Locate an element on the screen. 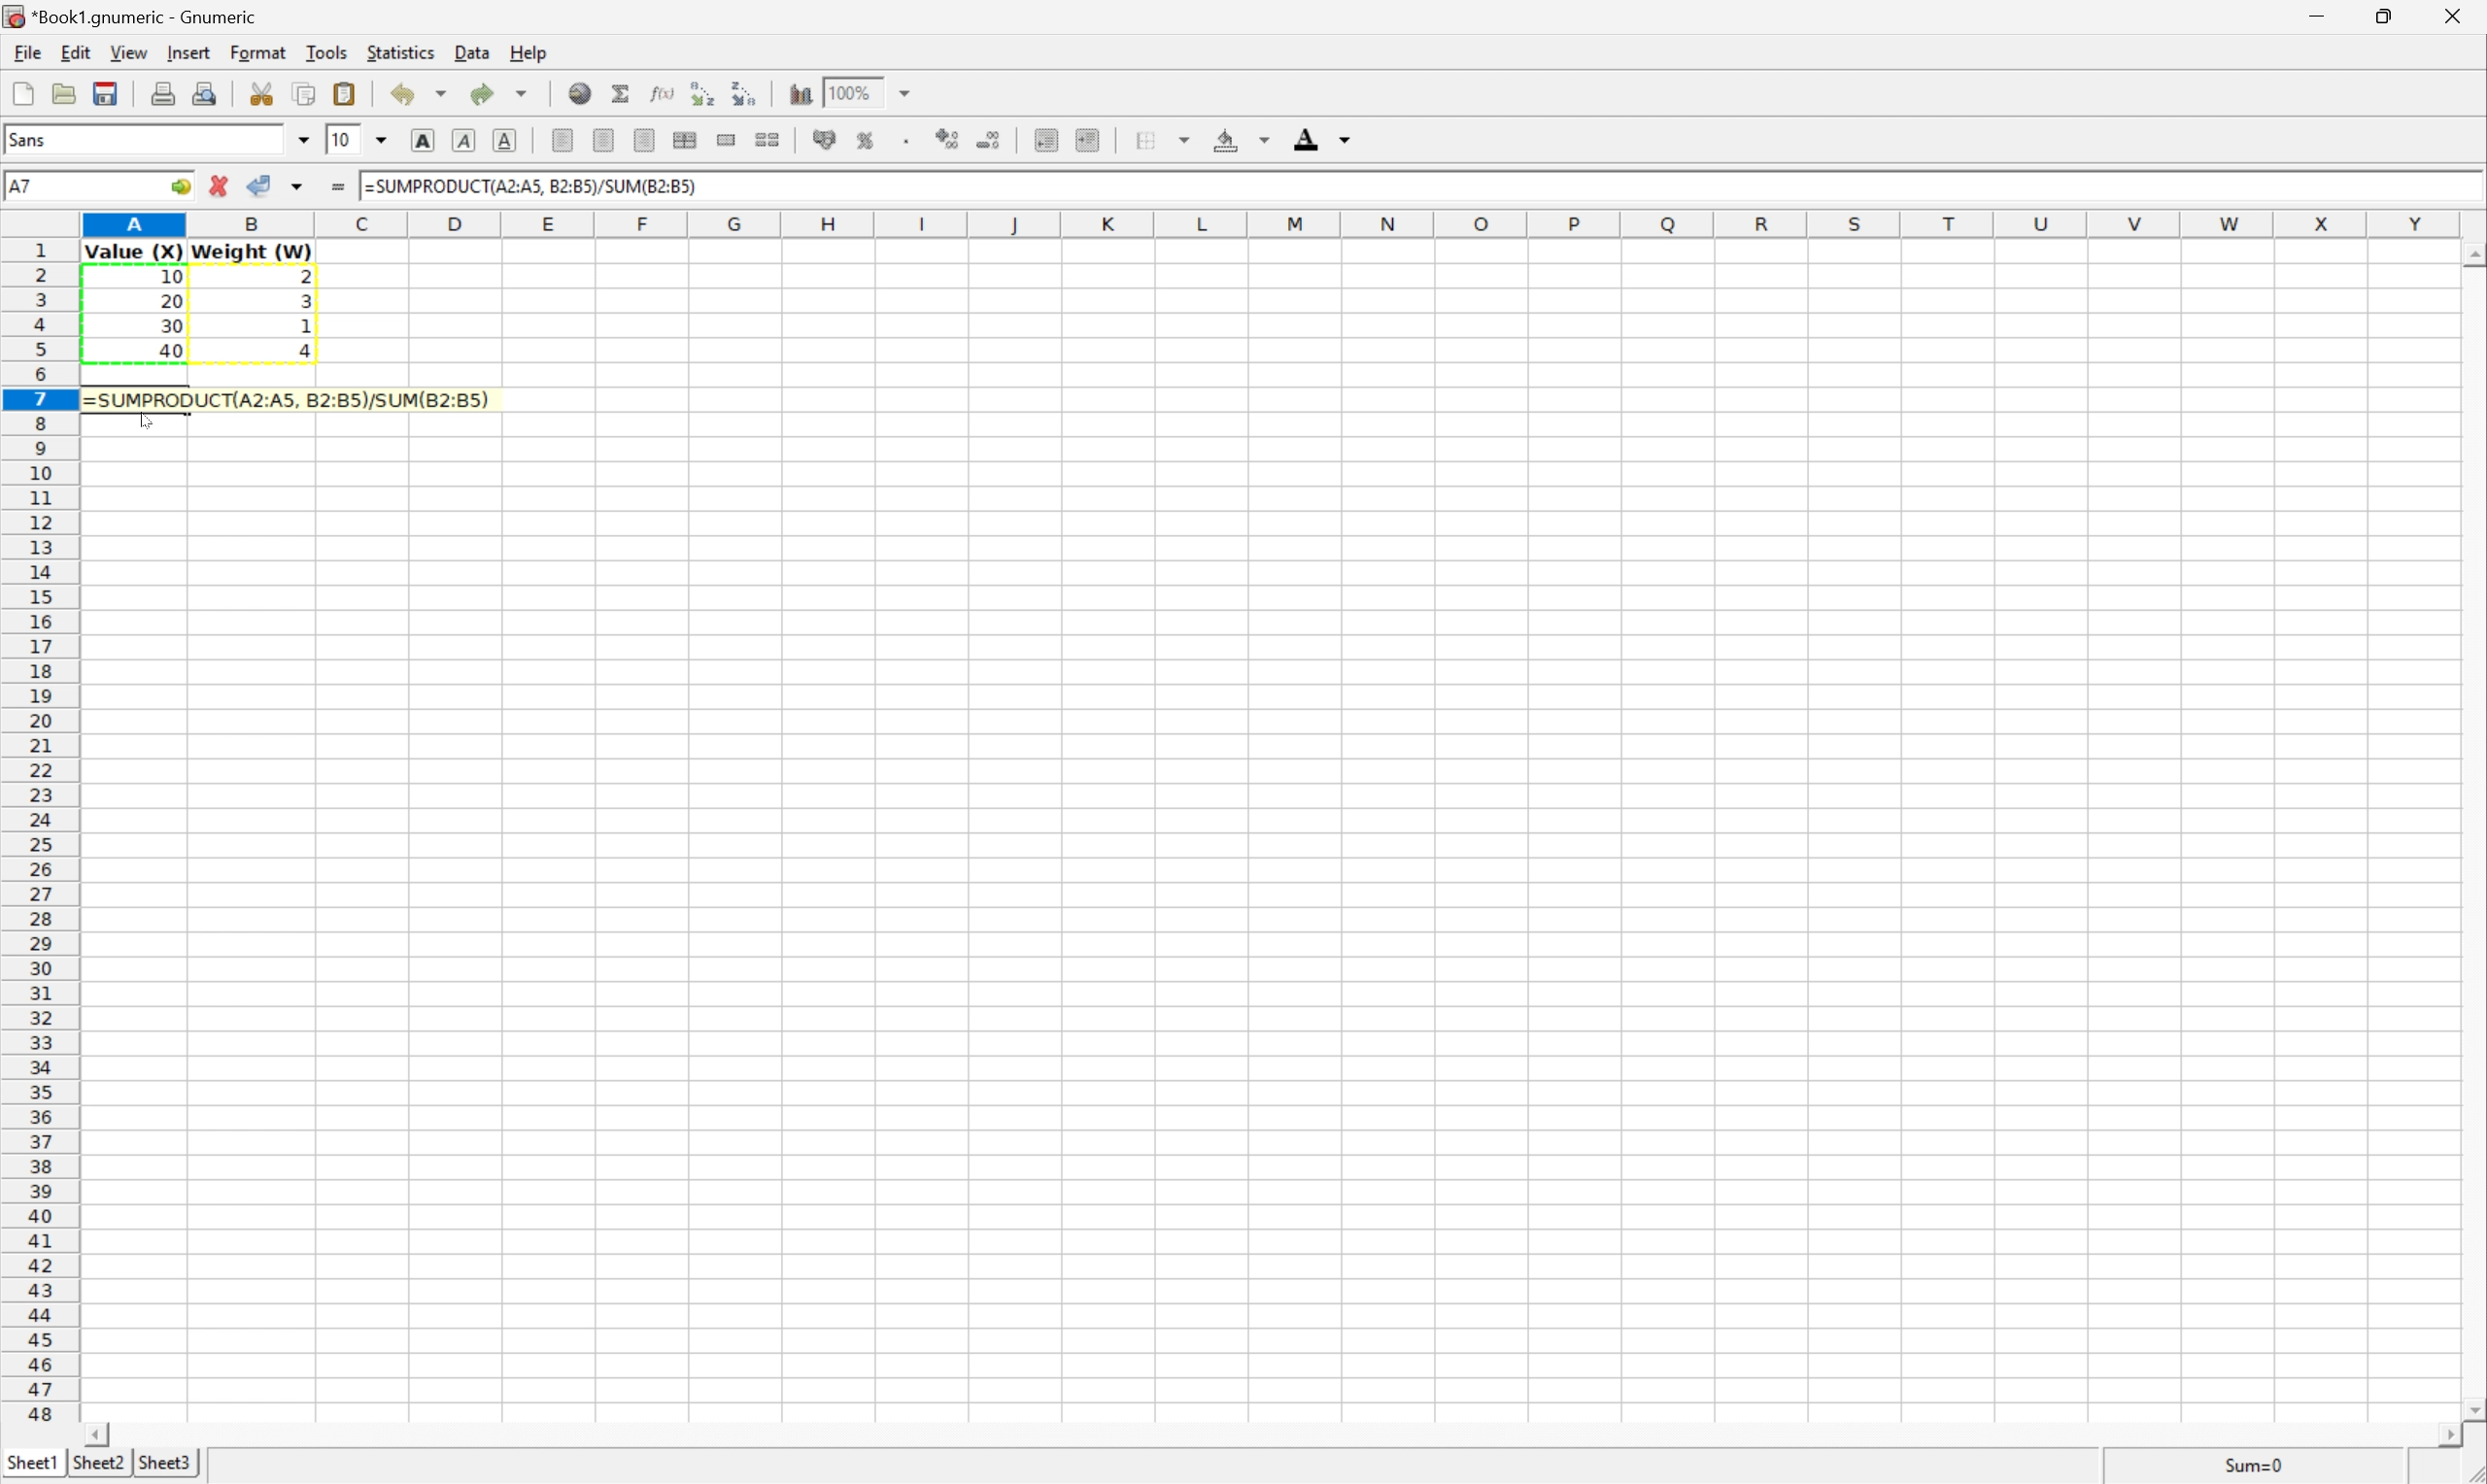 The height and width of the screenshot is (1484, 2487). Italic is located at coordinates (467, 138).